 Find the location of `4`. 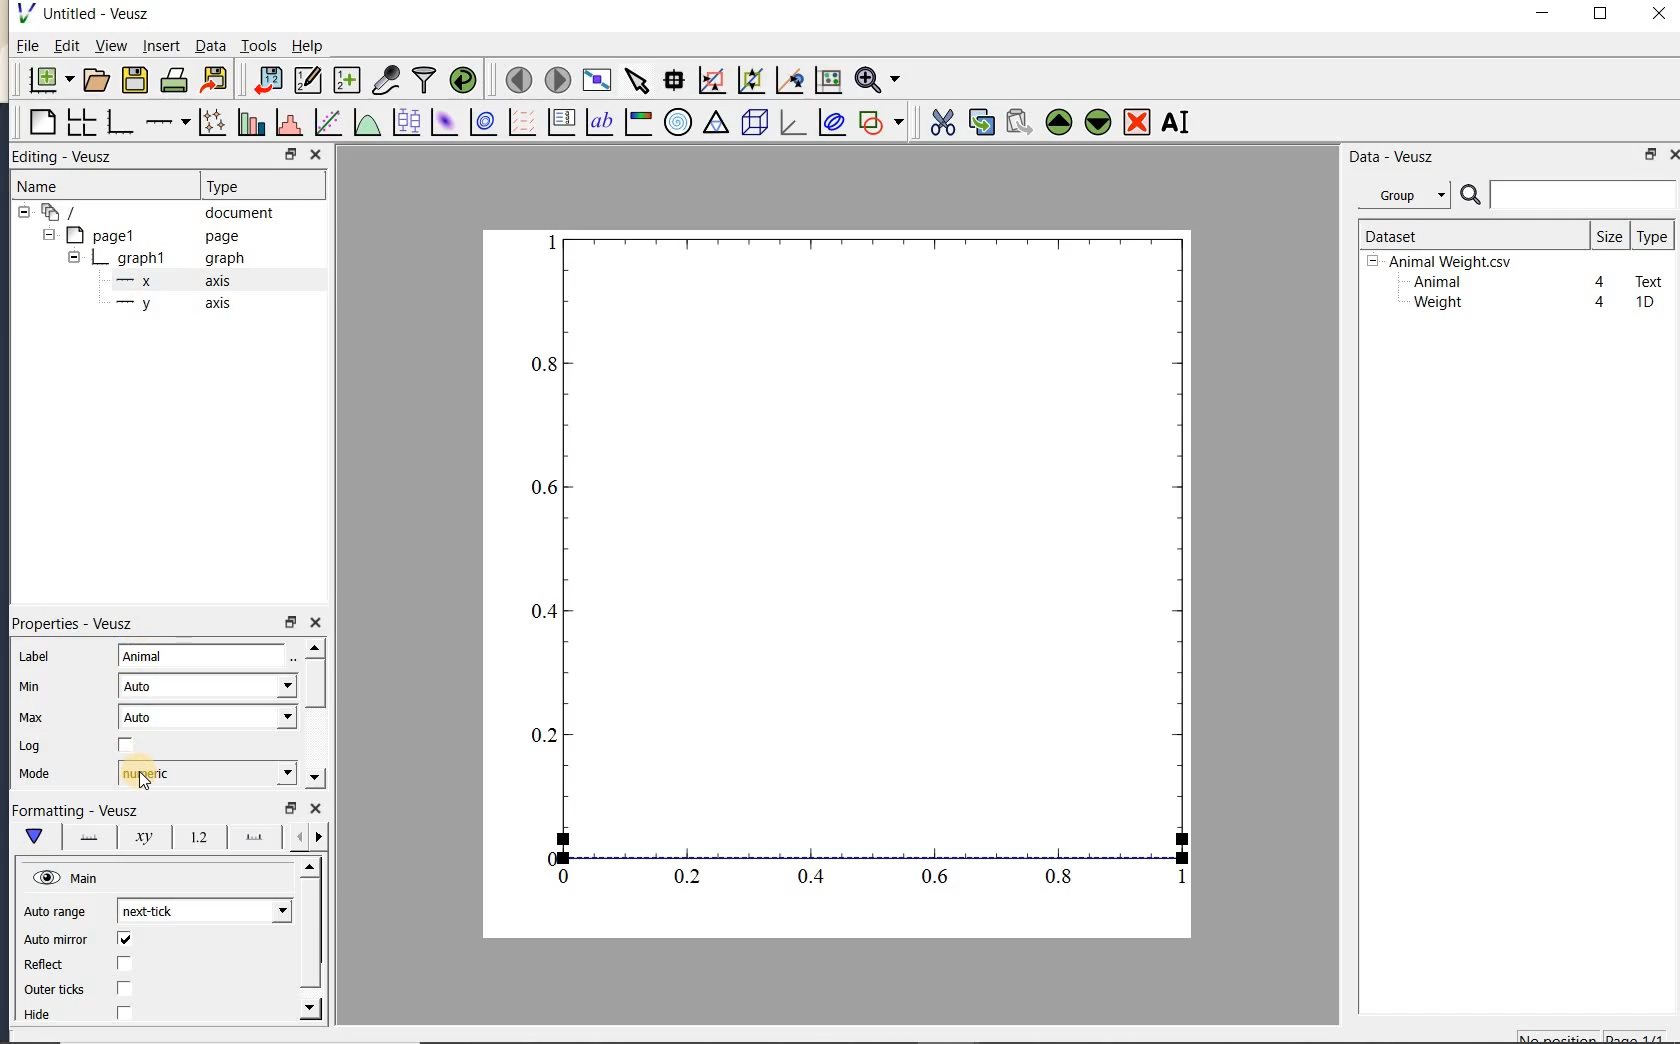

4 is located at coordinates (1601, 283).